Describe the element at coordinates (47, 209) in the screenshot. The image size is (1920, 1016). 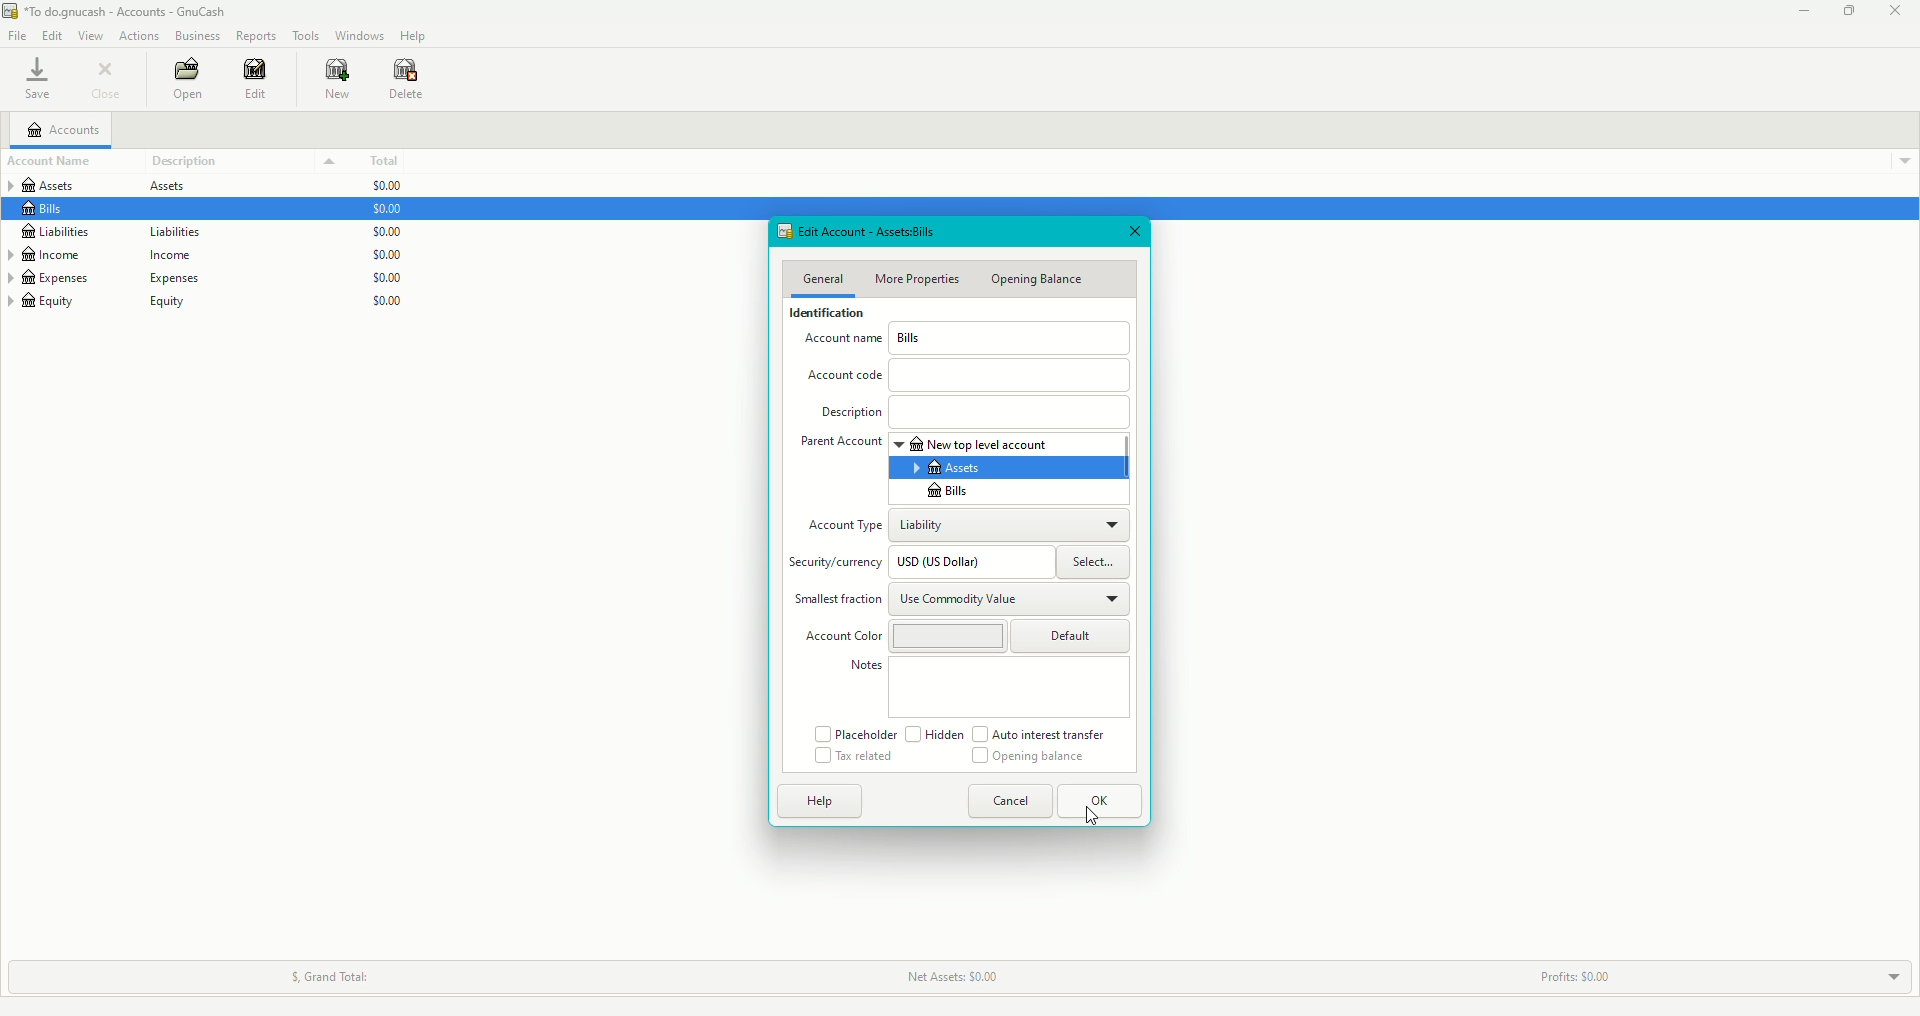
I see `Bills` at that location.